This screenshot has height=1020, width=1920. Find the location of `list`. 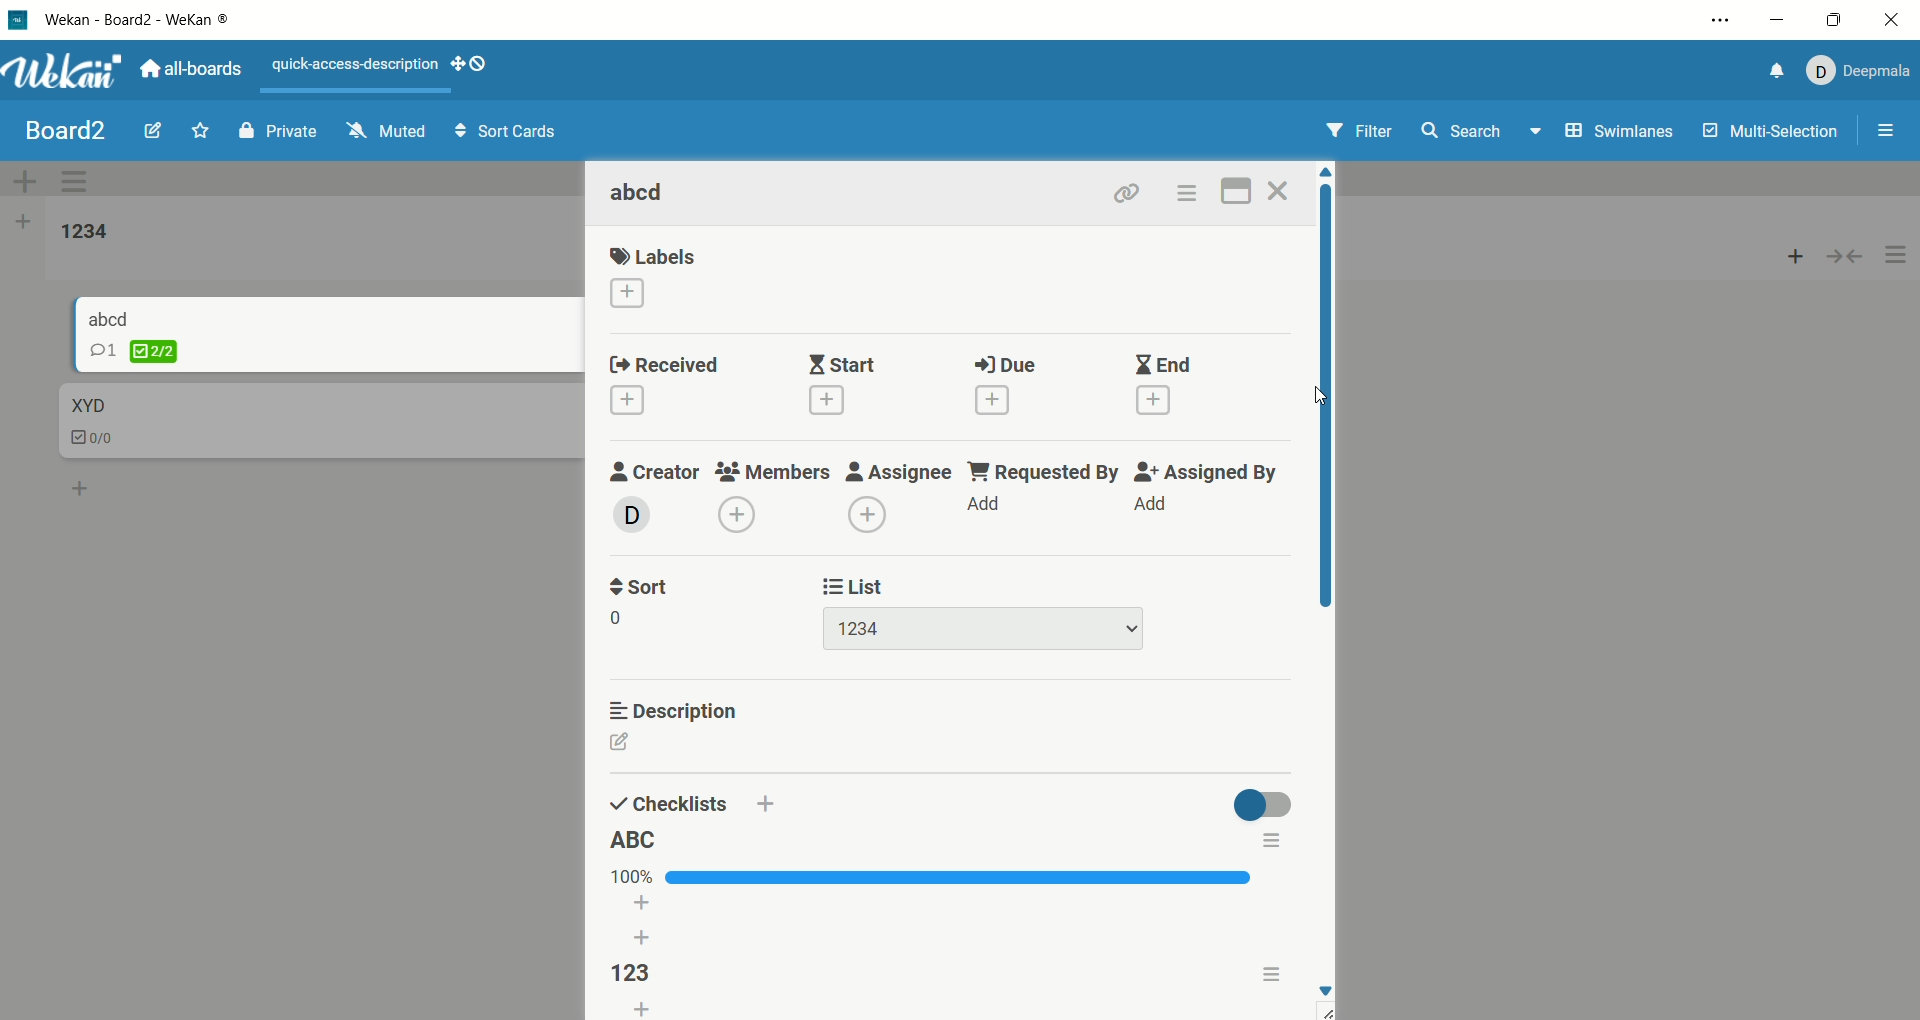

list is located at coordinates (986, 629).